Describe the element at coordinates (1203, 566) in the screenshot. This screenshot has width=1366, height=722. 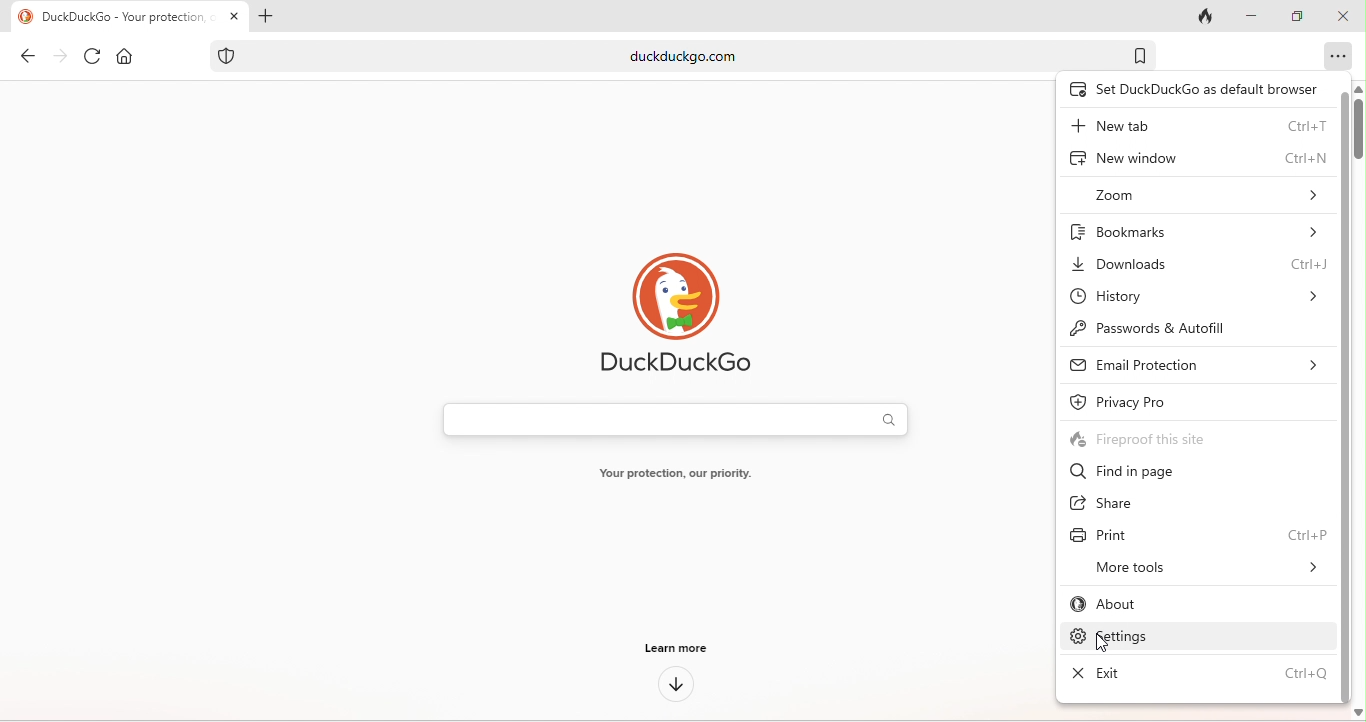
I see `more tools` at that location.